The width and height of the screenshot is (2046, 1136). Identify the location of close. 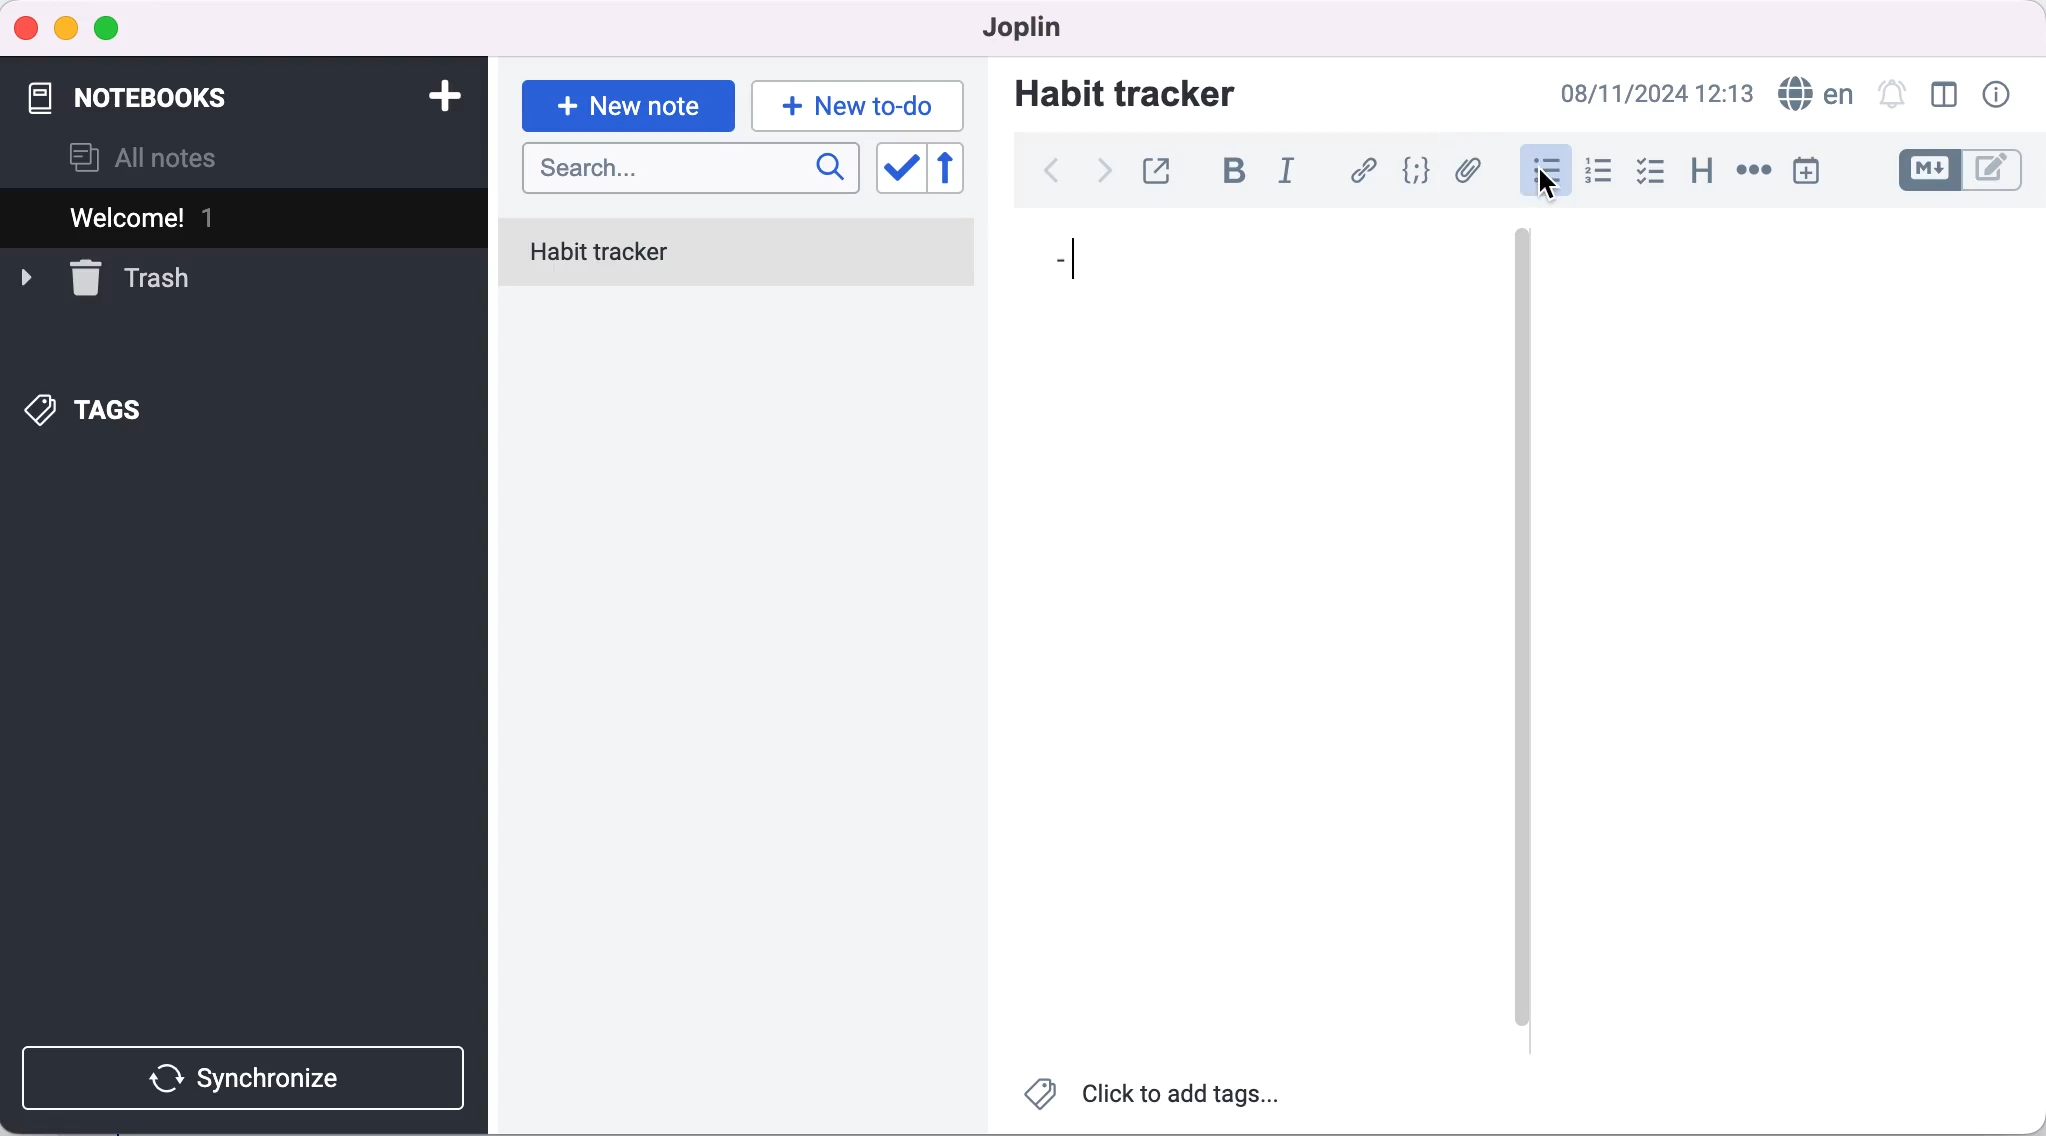
(27, 27).